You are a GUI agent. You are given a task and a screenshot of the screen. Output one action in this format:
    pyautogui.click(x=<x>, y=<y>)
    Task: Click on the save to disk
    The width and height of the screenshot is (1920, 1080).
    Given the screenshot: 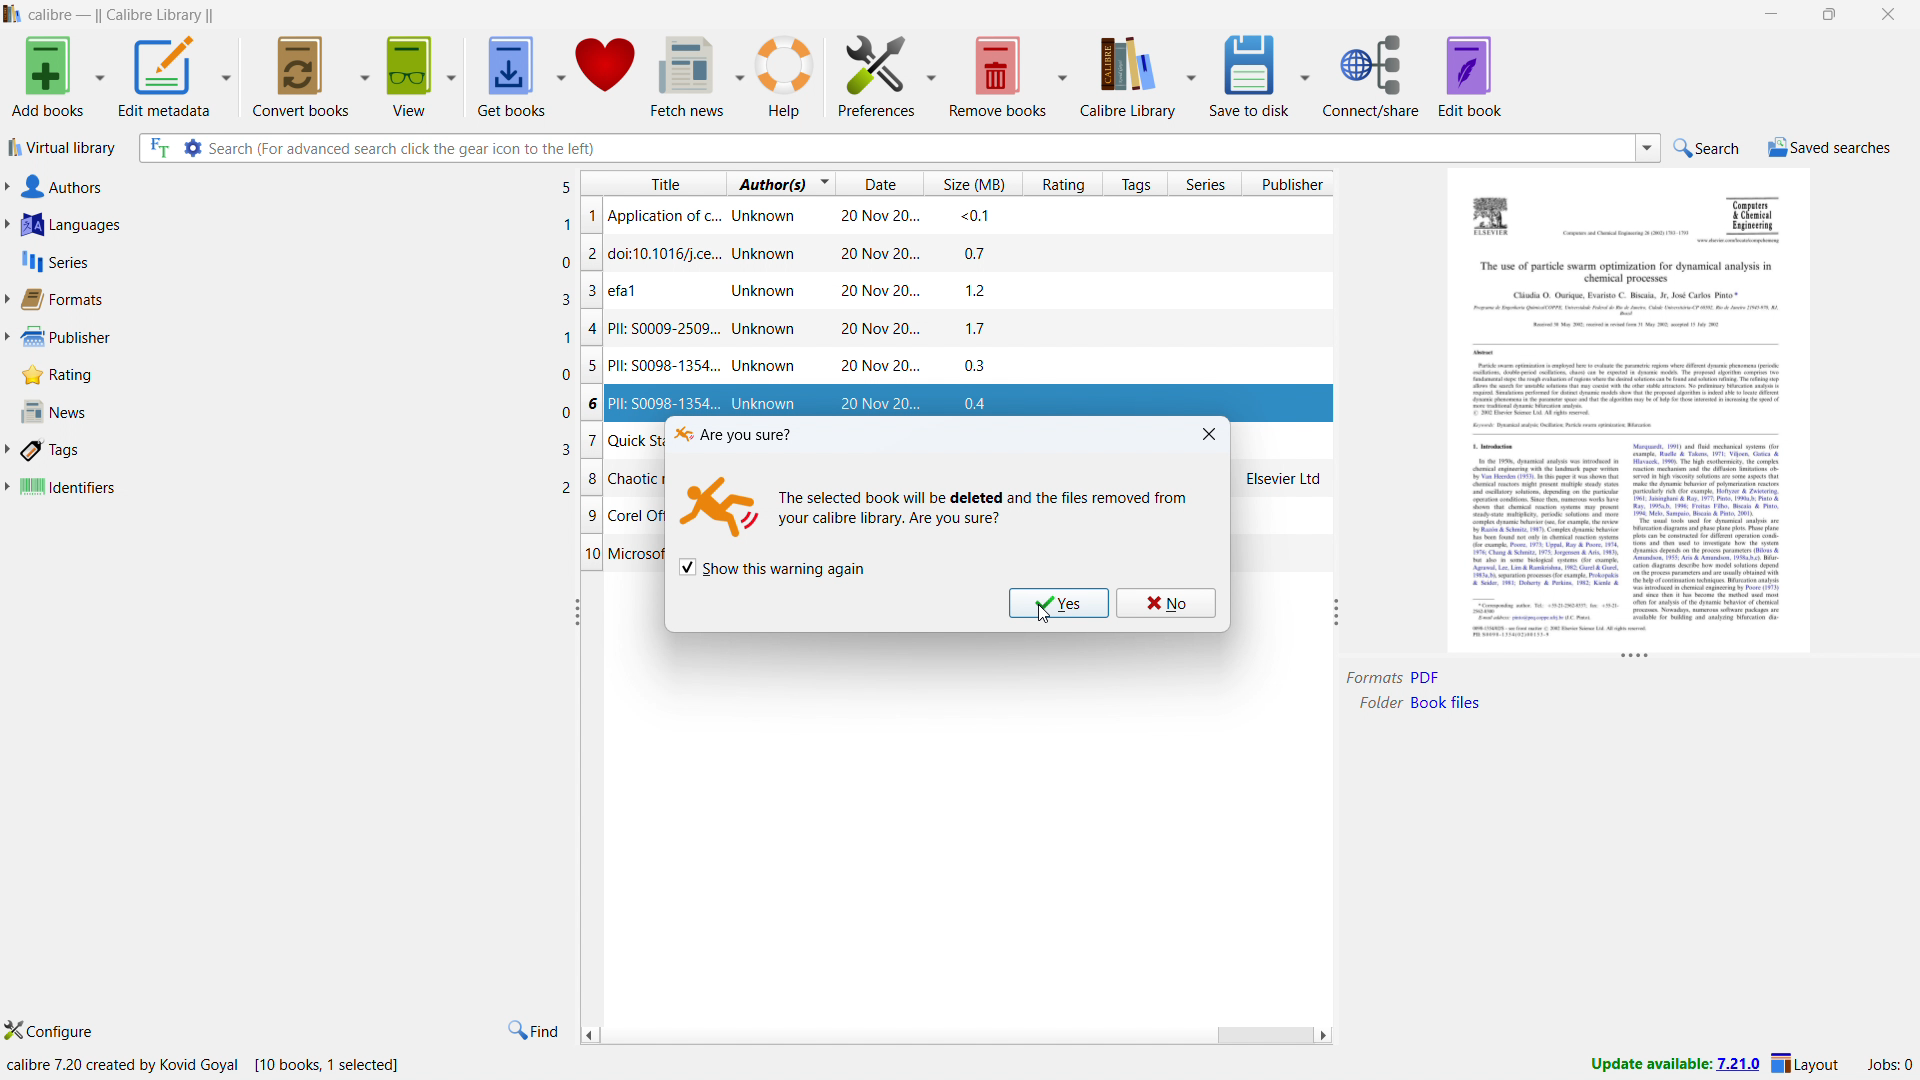 What is the action you would take?
    pyautogui.click(x=1250, y=75)
    